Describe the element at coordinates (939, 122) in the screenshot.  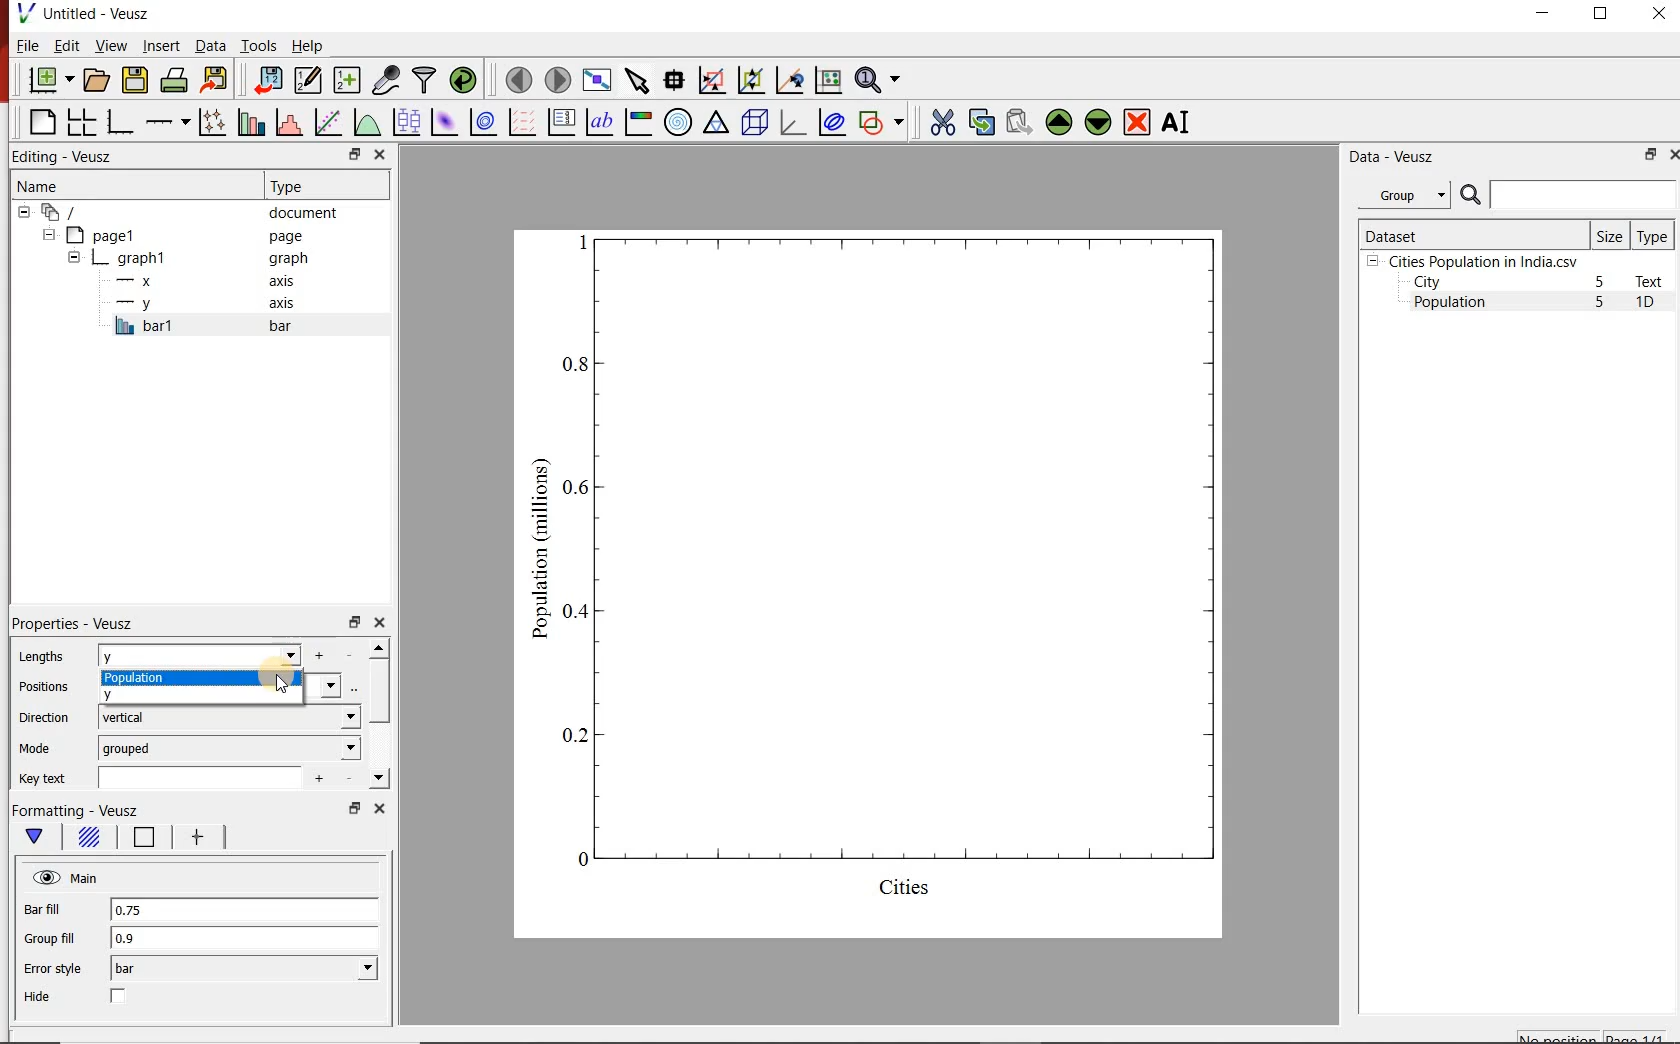
I see `cut the selected widget` at that location.